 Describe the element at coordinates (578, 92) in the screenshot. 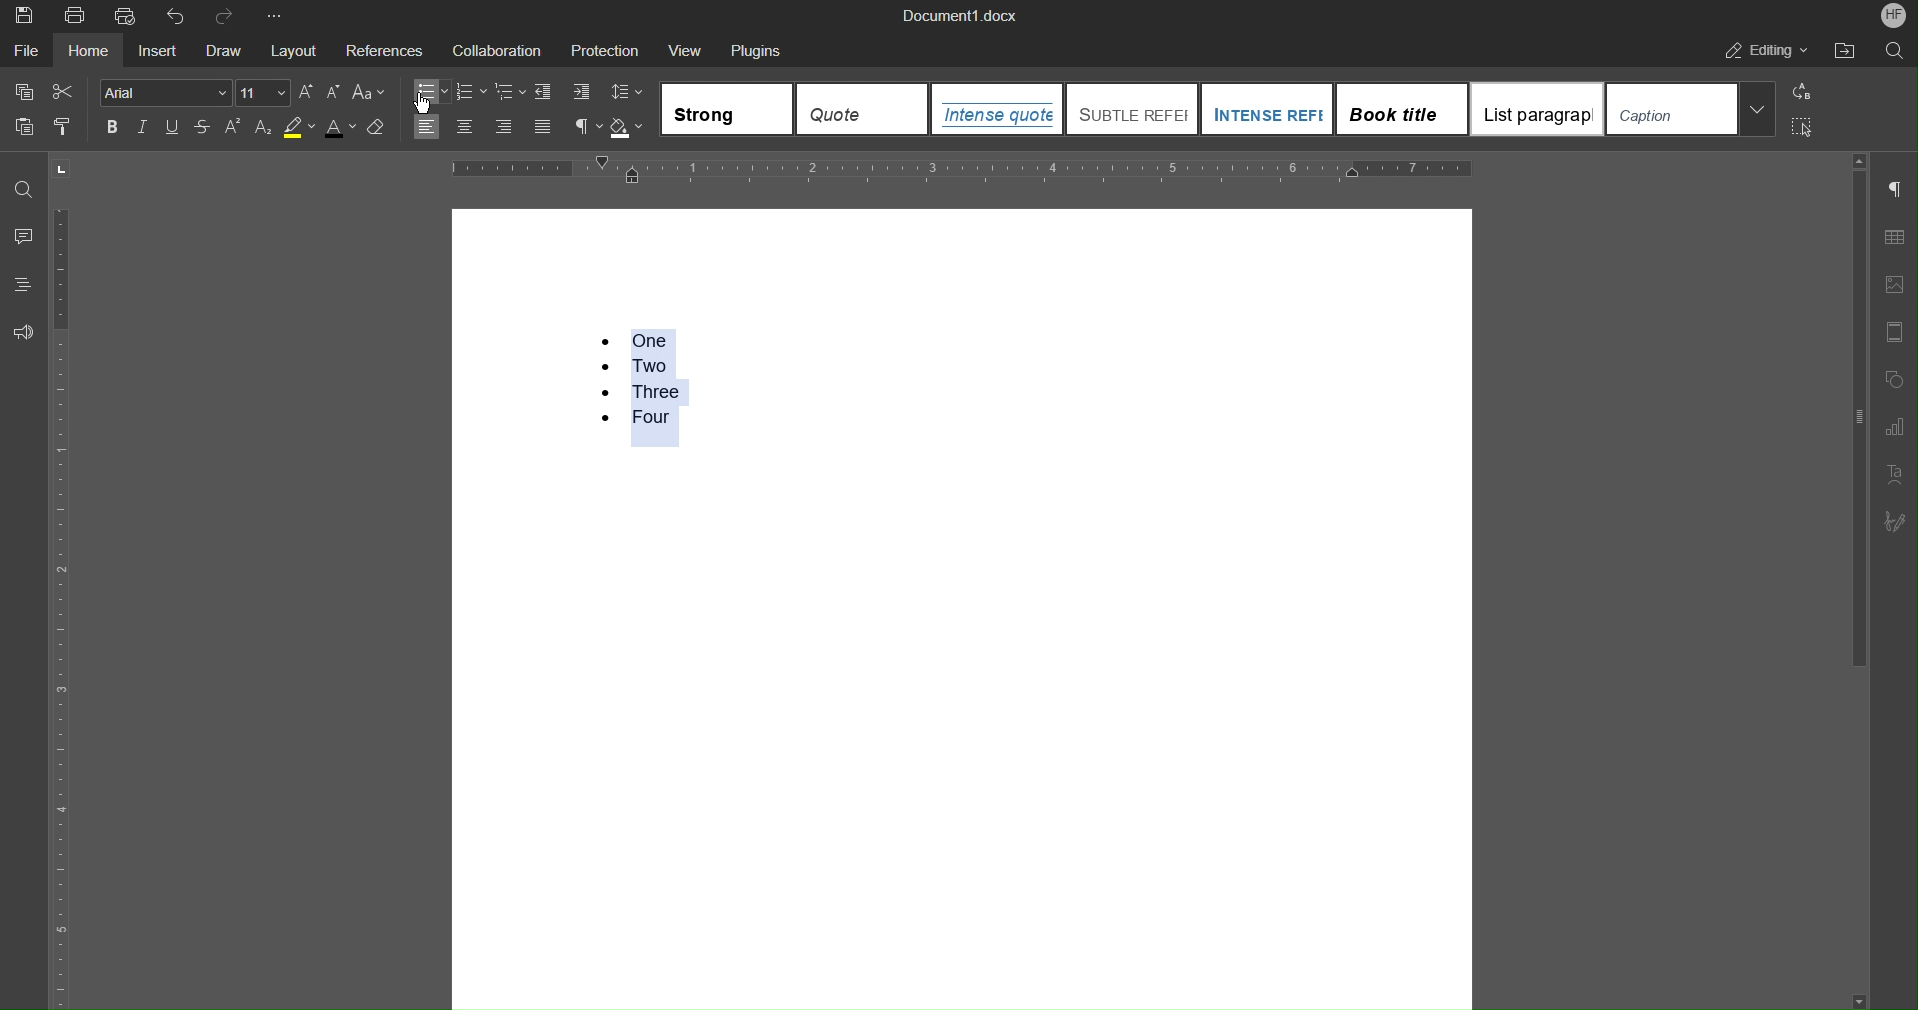

I see `Increase Indent` at that location.